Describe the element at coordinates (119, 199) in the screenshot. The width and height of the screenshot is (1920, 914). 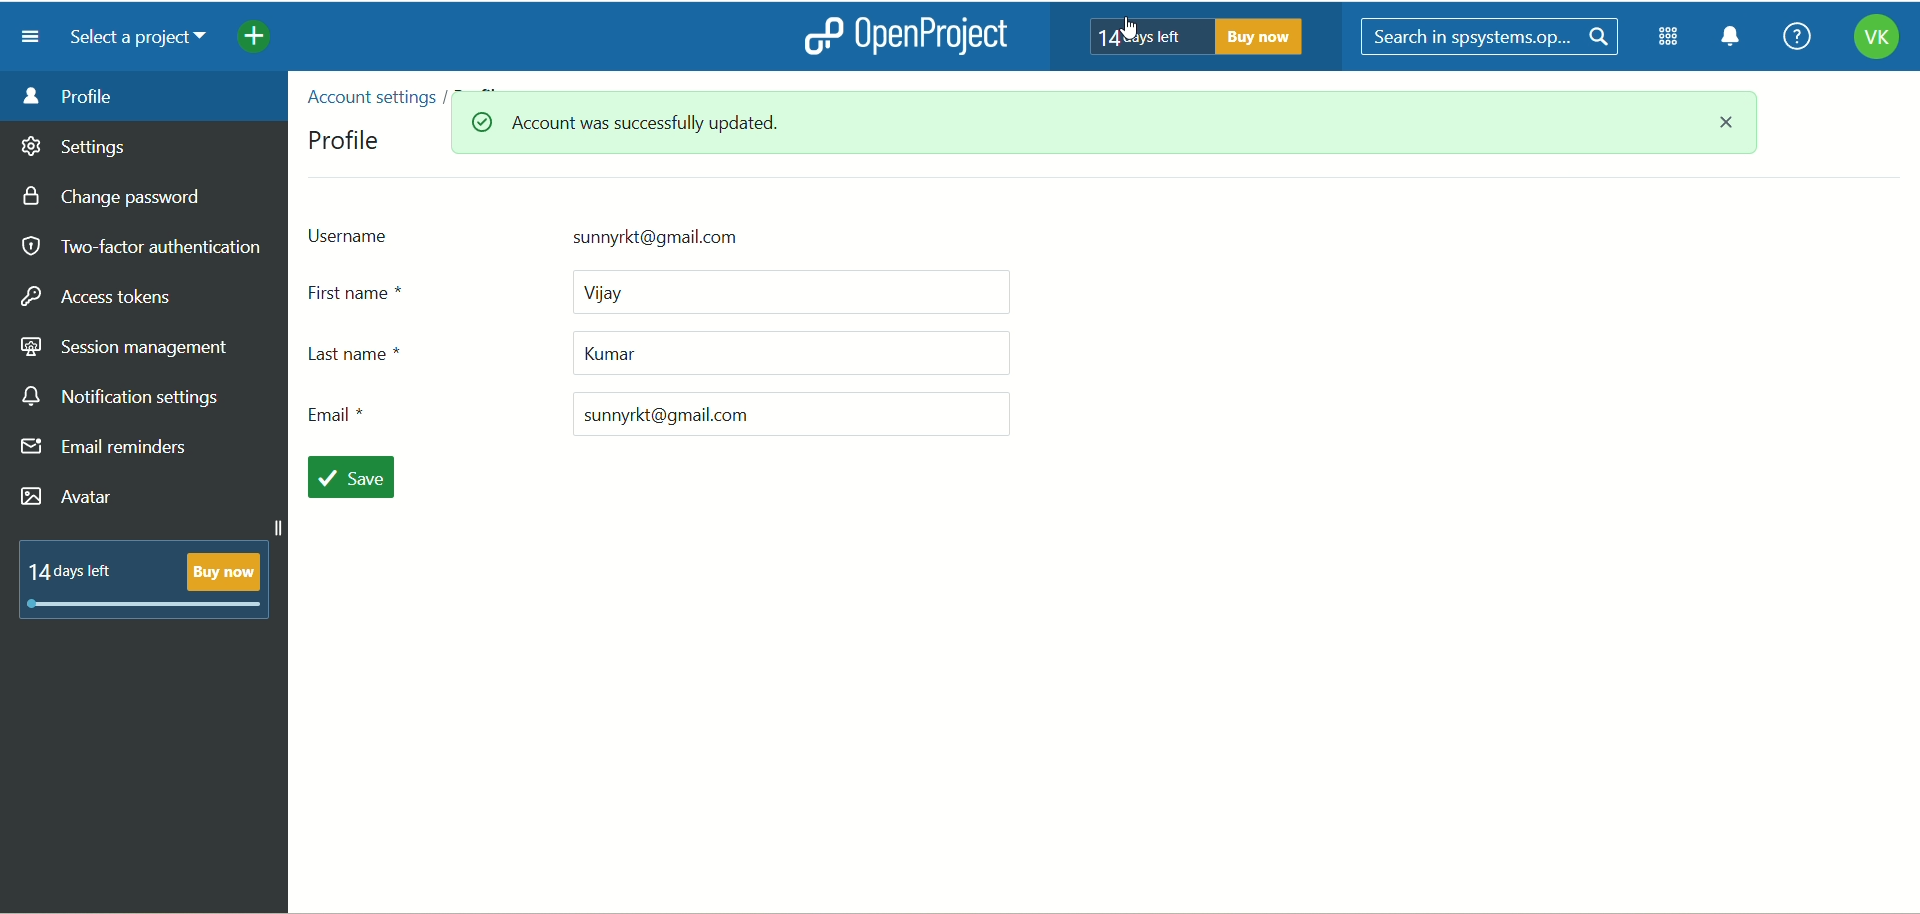
I see `change password` at that location.